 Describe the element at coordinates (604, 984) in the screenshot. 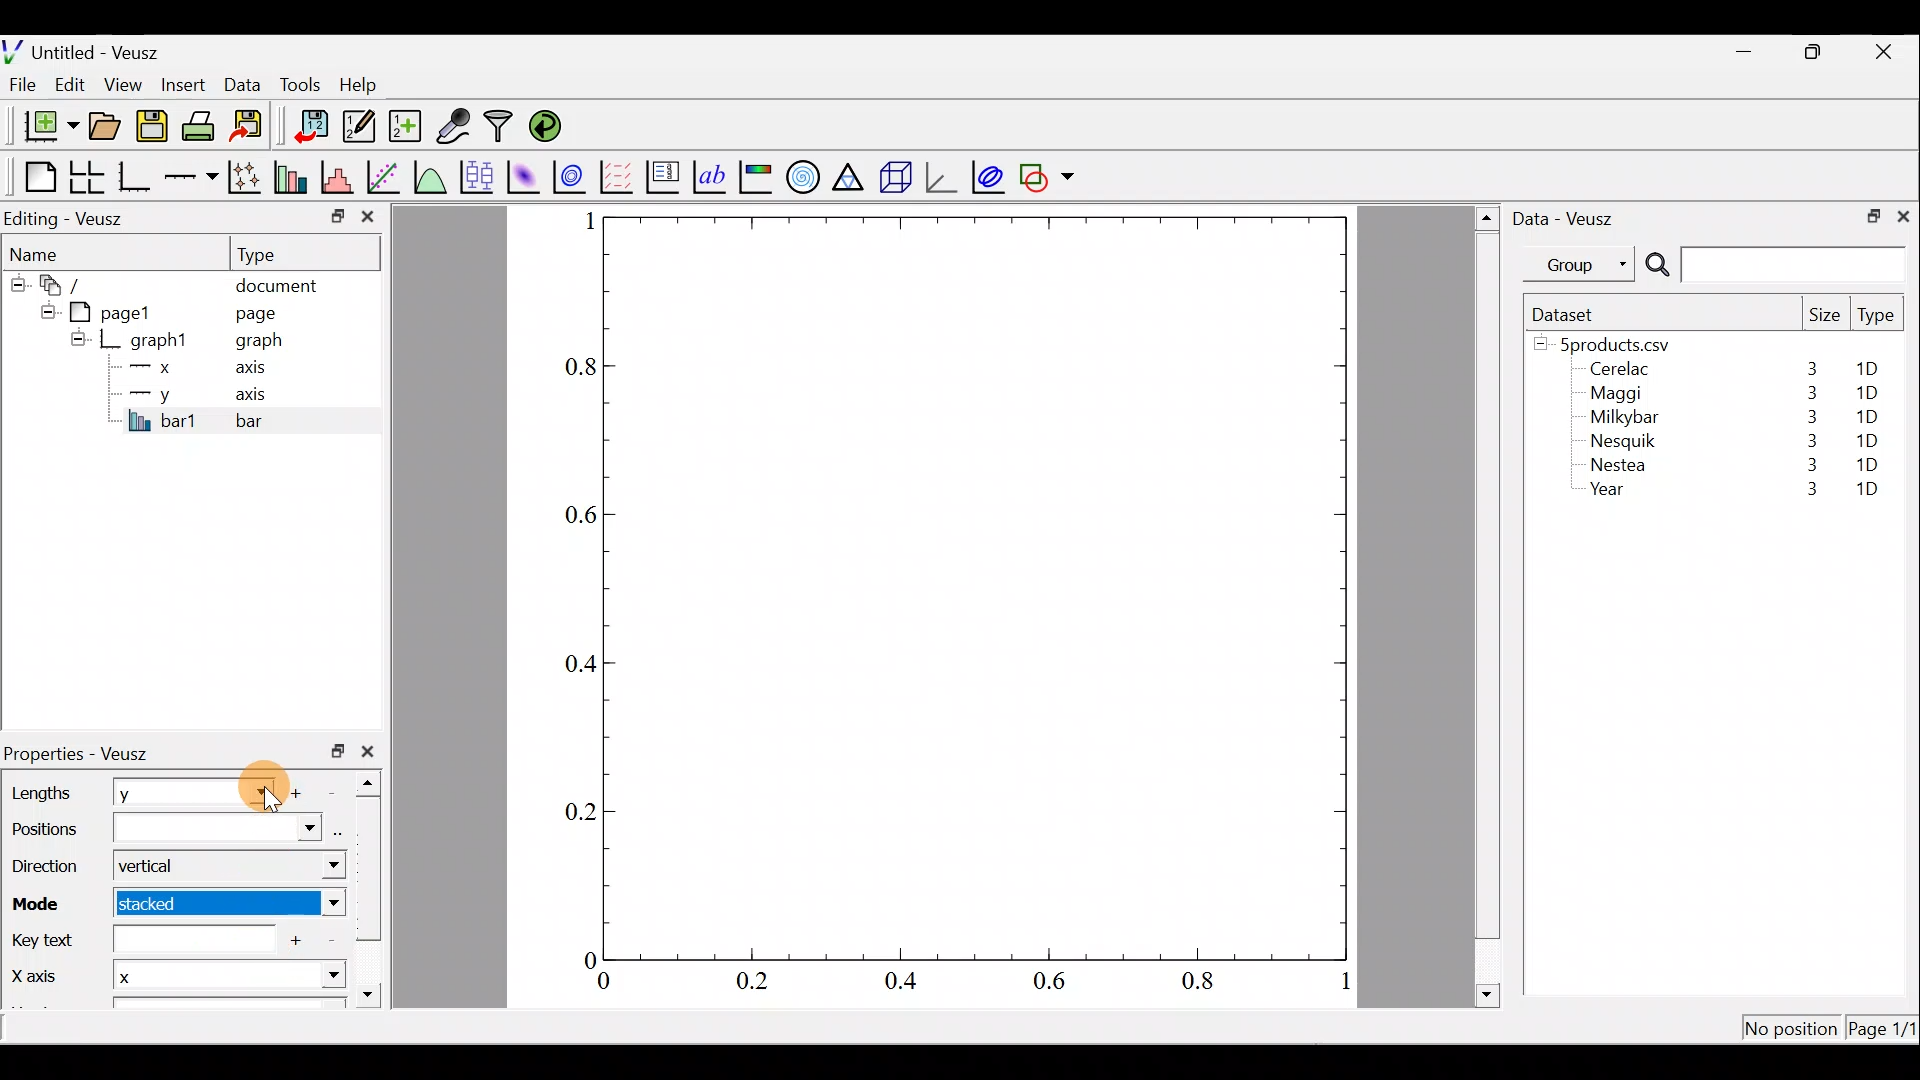

I see `0` at that location.